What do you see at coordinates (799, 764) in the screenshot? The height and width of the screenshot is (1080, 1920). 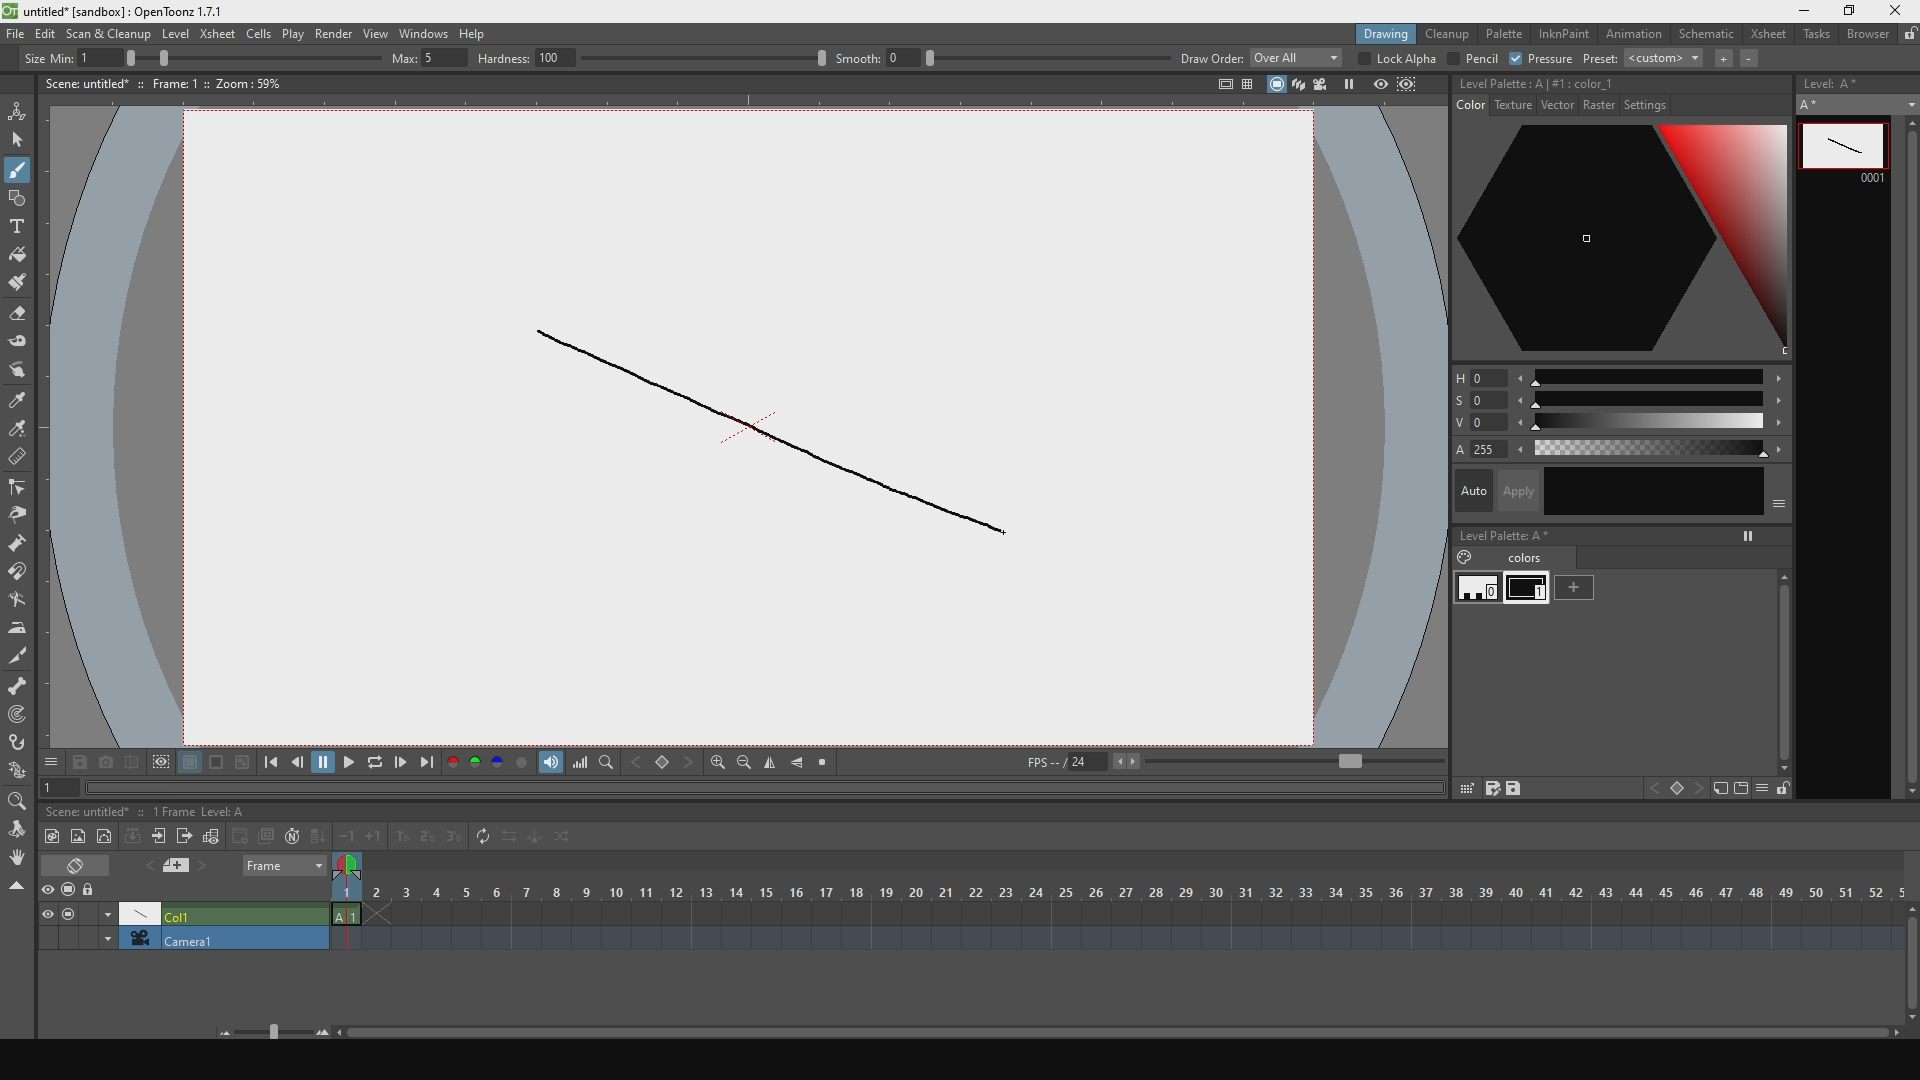 I see `align horizontally` at bounding box center [799, 764].